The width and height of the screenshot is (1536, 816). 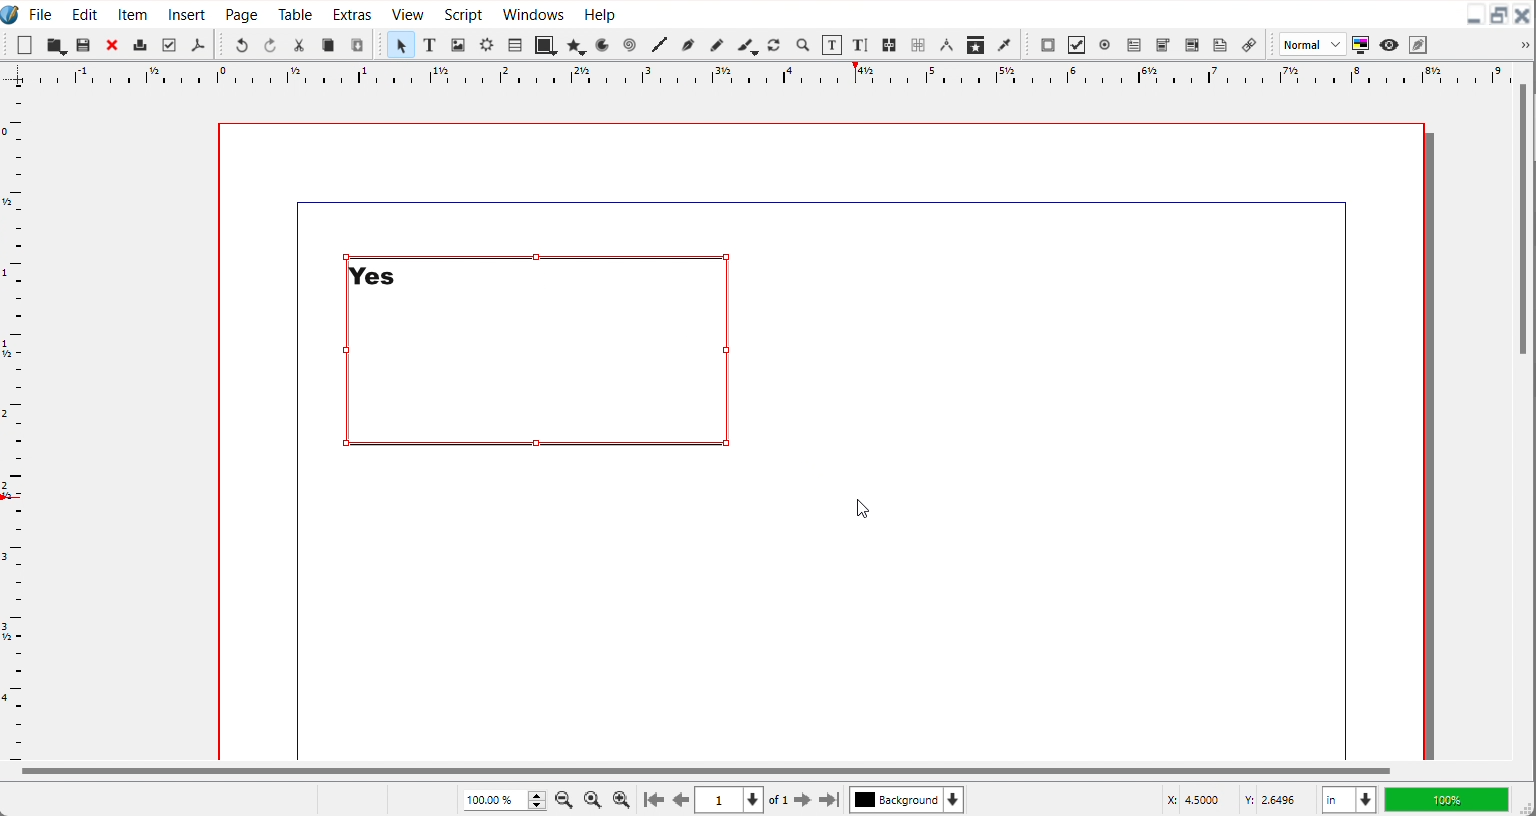 What do you see at coordinates (801, 44) in the screenshot?
I see `Zoom in or out` at bounding box center [801, 44].